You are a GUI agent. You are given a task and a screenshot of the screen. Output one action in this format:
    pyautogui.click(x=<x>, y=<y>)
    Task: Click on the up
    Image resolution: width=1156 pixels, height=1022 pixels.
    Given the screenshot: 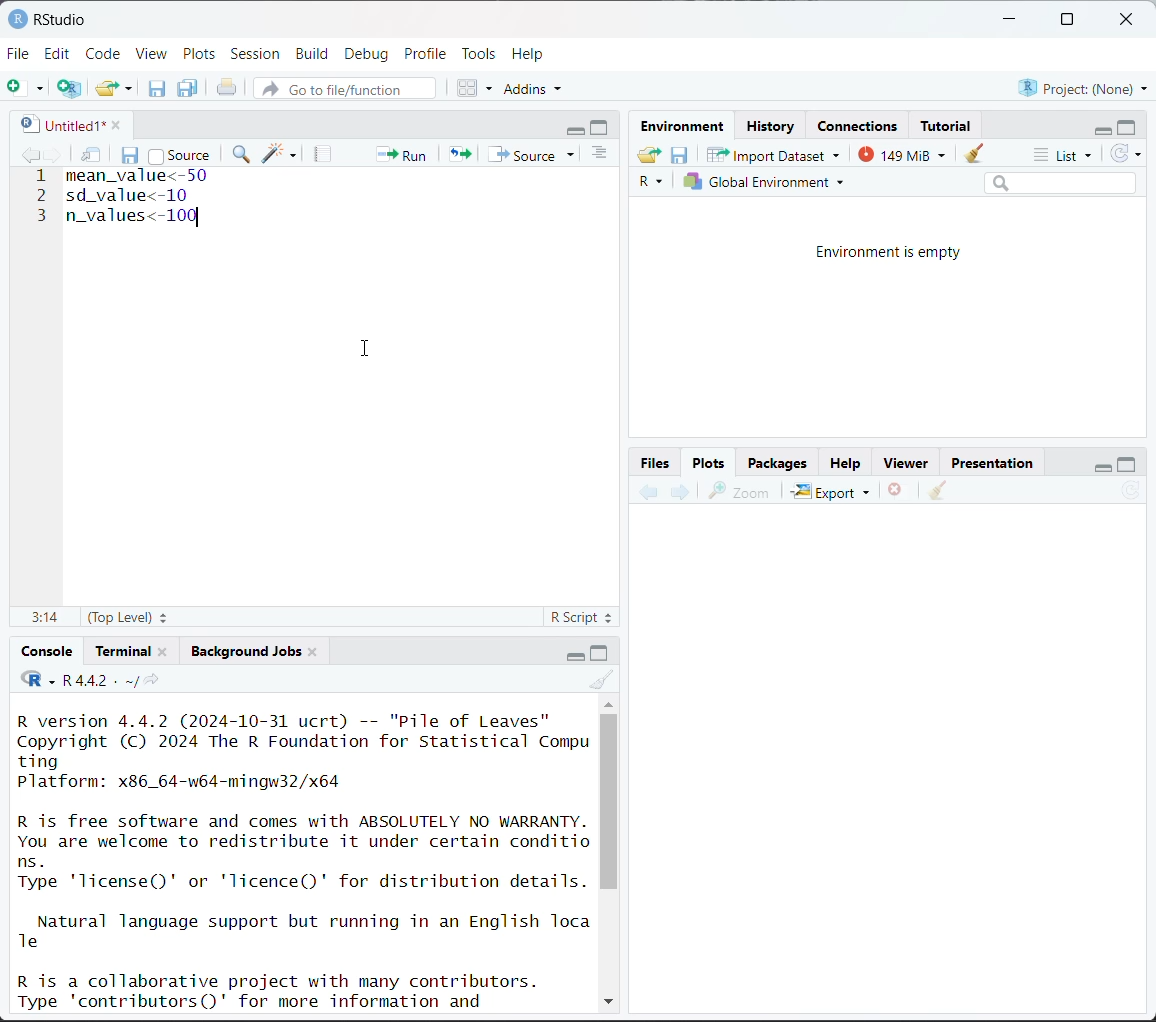 What is the action you would take?
    pyautogui.click(x=608, y=702)
    